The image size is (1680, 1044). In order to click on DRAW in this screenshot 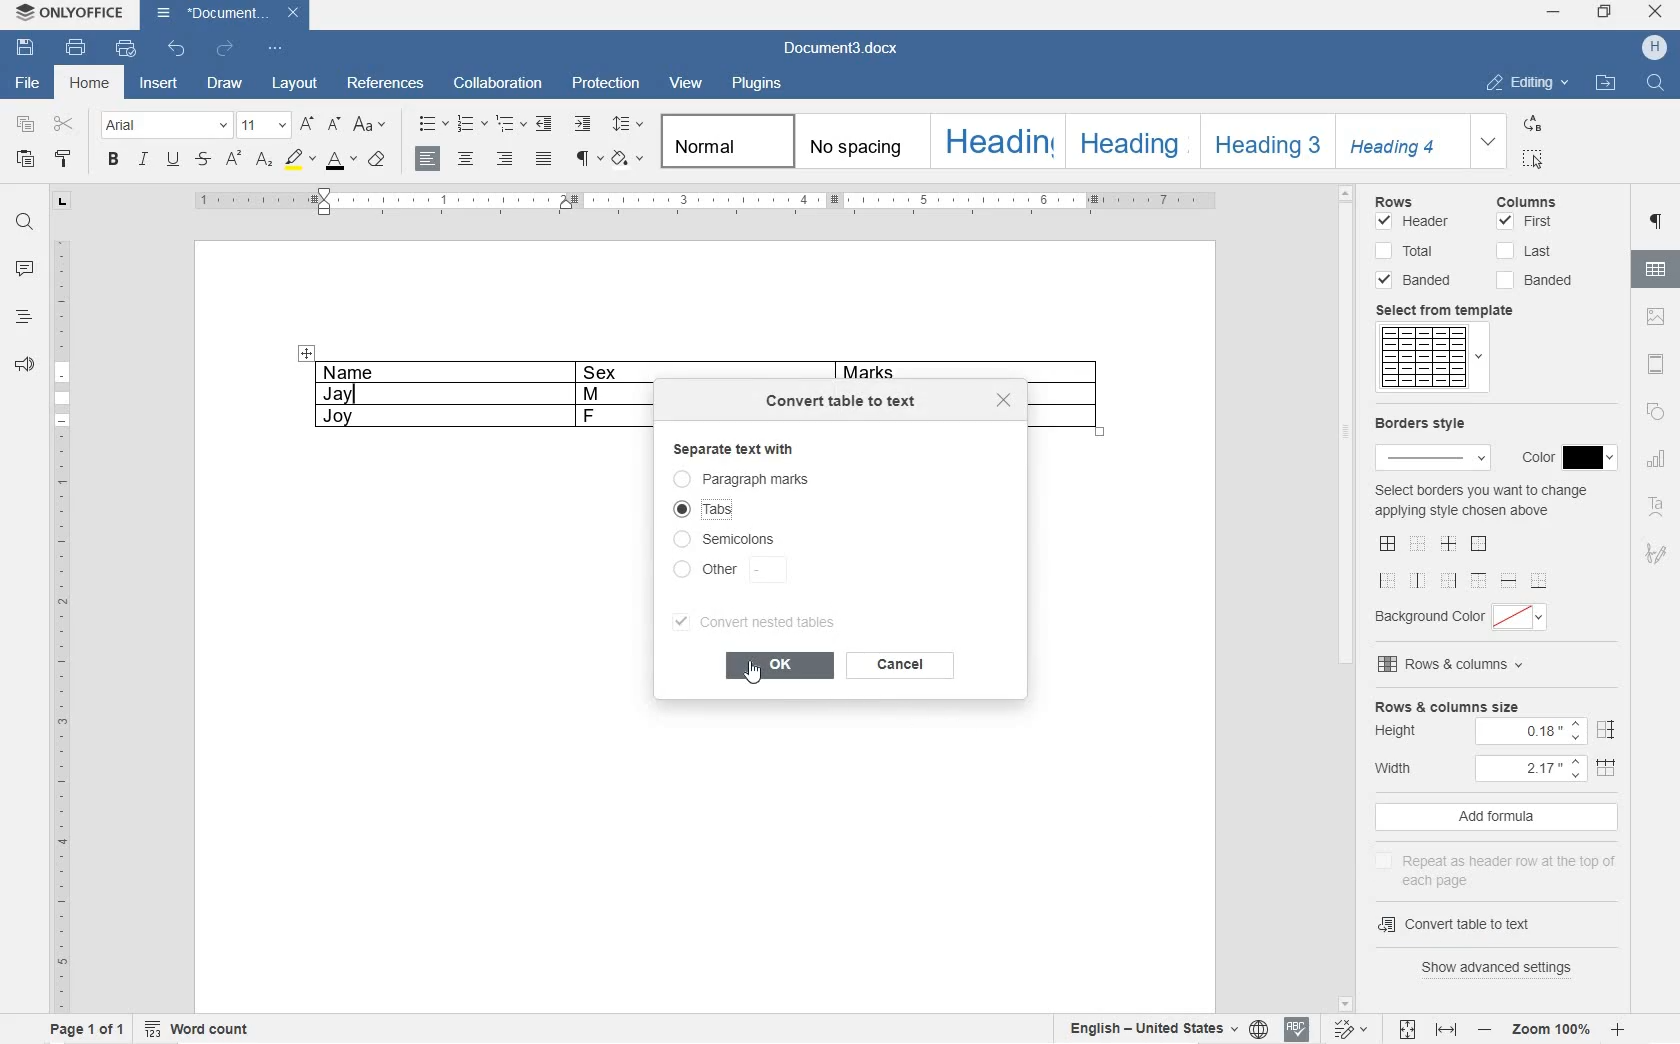, I will do `click(226, 84)`.